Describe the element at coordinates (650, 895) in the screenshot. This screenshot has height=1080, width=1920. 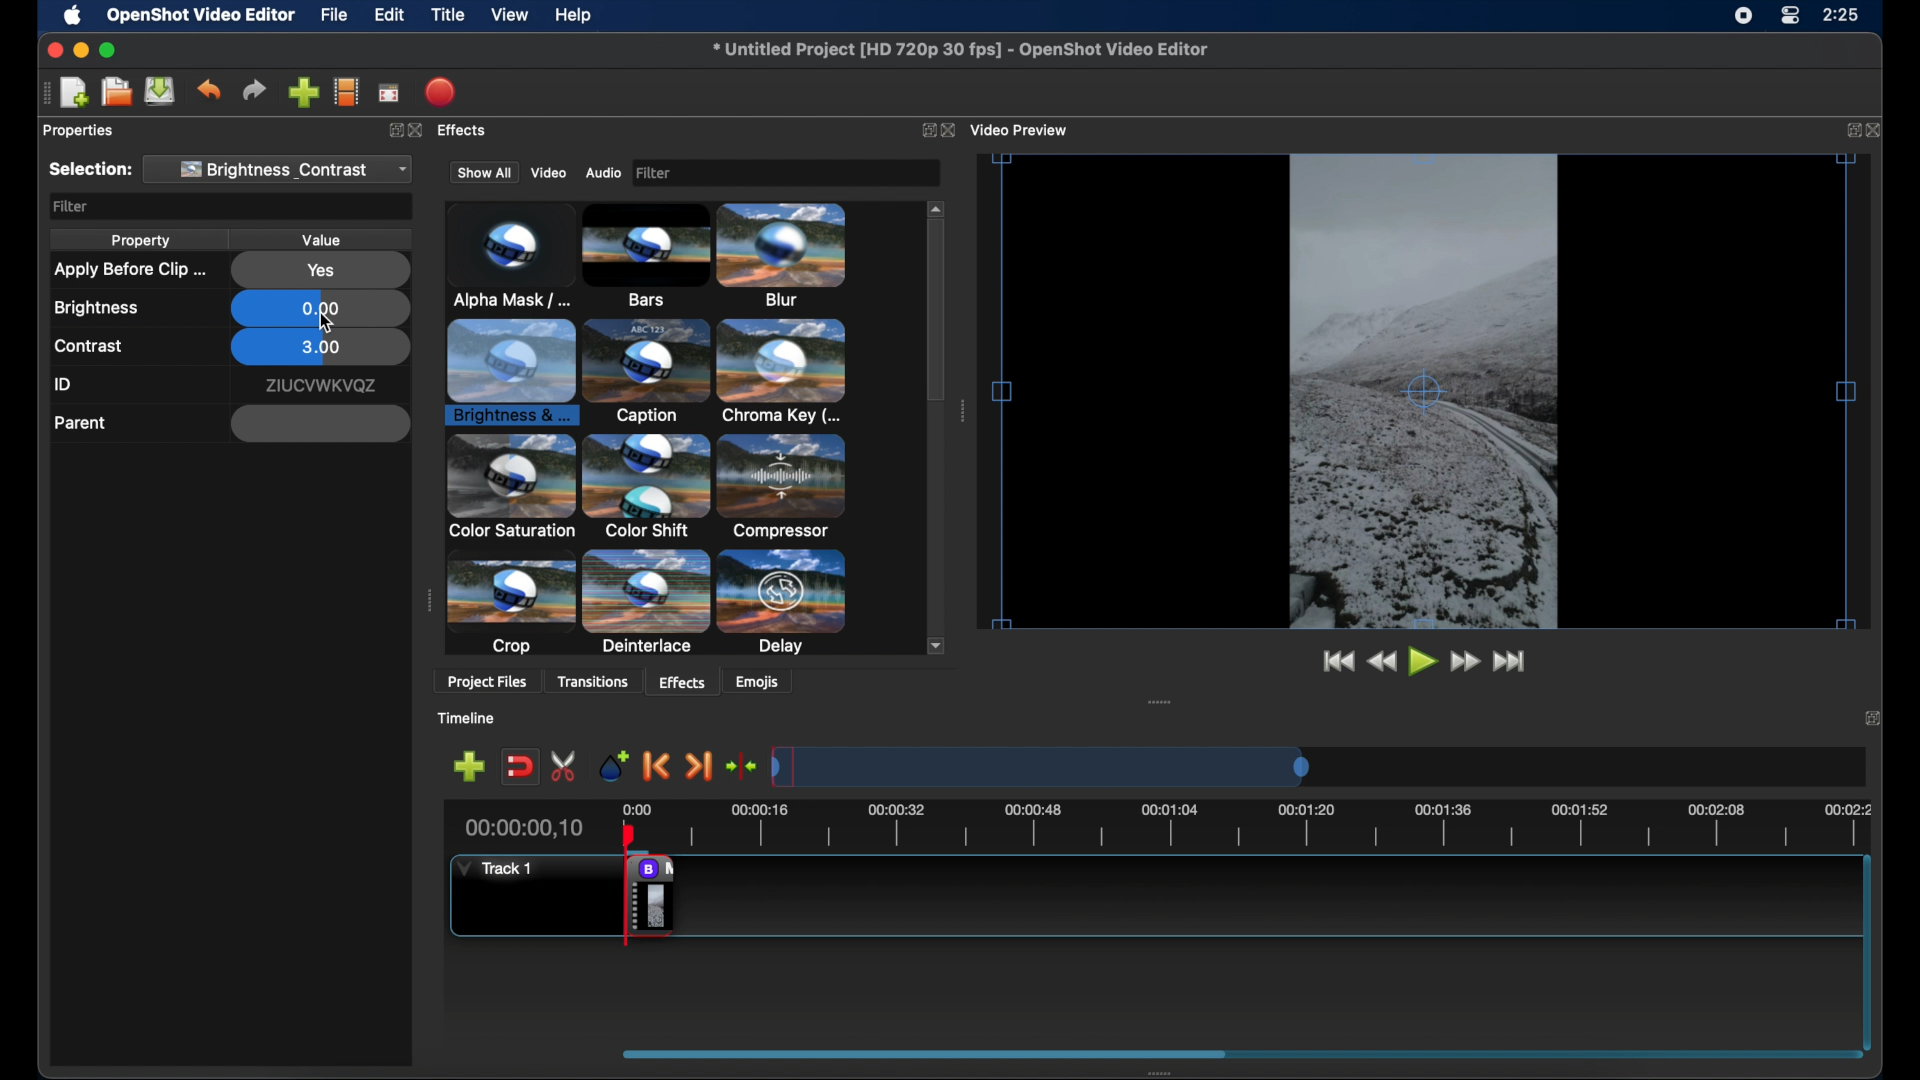
I see `remove effect` at that location.